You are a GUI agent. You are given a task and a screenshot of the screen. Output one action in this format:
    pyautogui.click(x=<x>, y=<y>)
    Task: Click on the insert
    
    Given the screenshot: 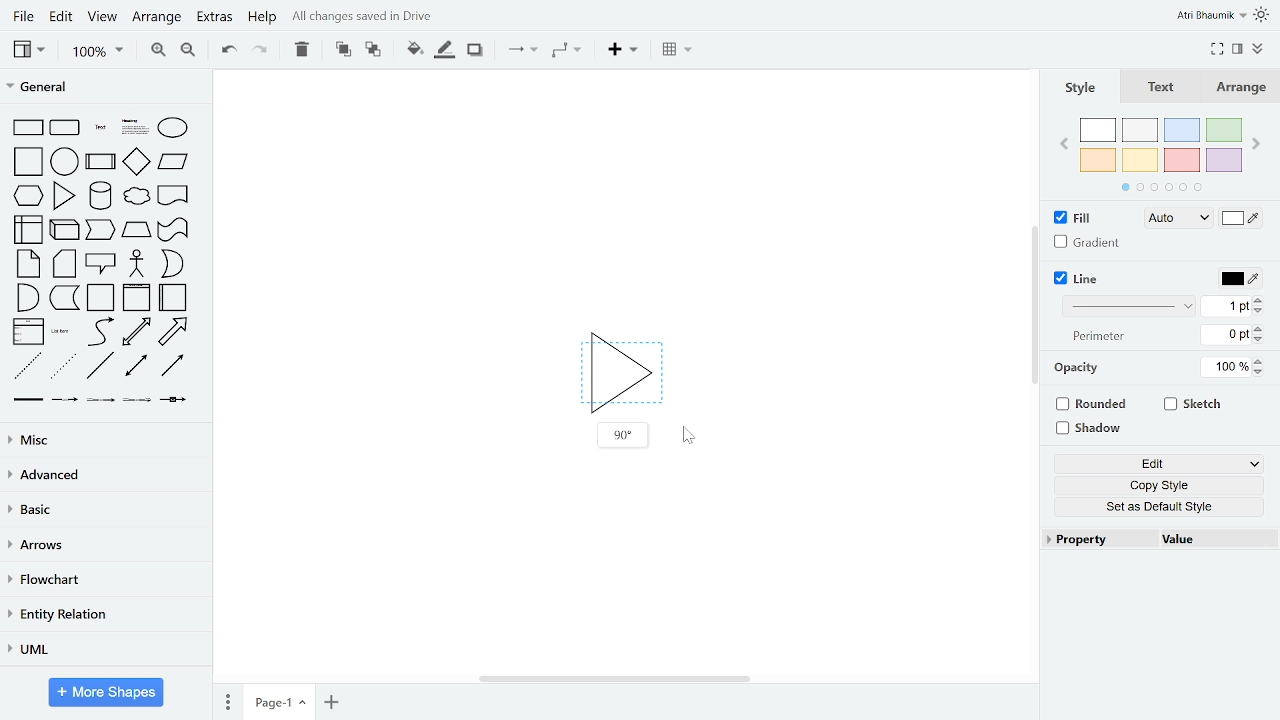 What is the action you would take?
    pyautogui.click(x=622, y=50)
    